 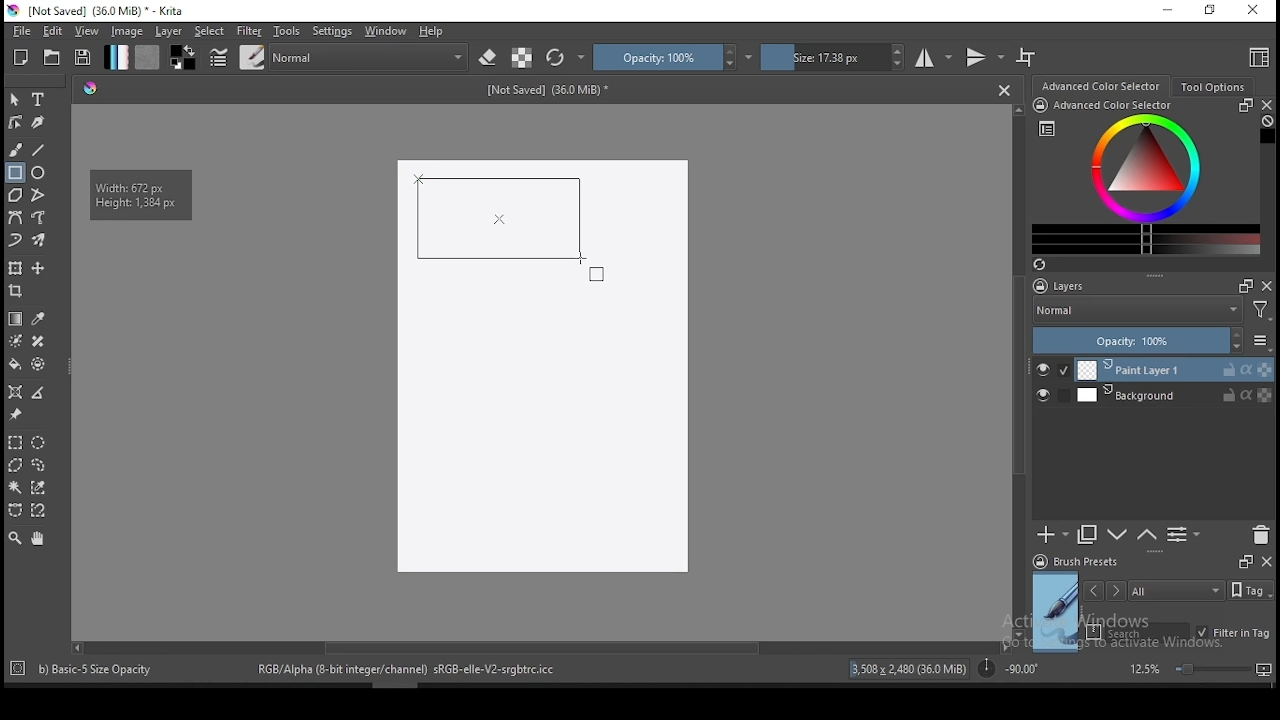 What do you see at coordinates (17, 341) in the screenshot?
I see `colorize mask tool` at bounding box center [17, 341].